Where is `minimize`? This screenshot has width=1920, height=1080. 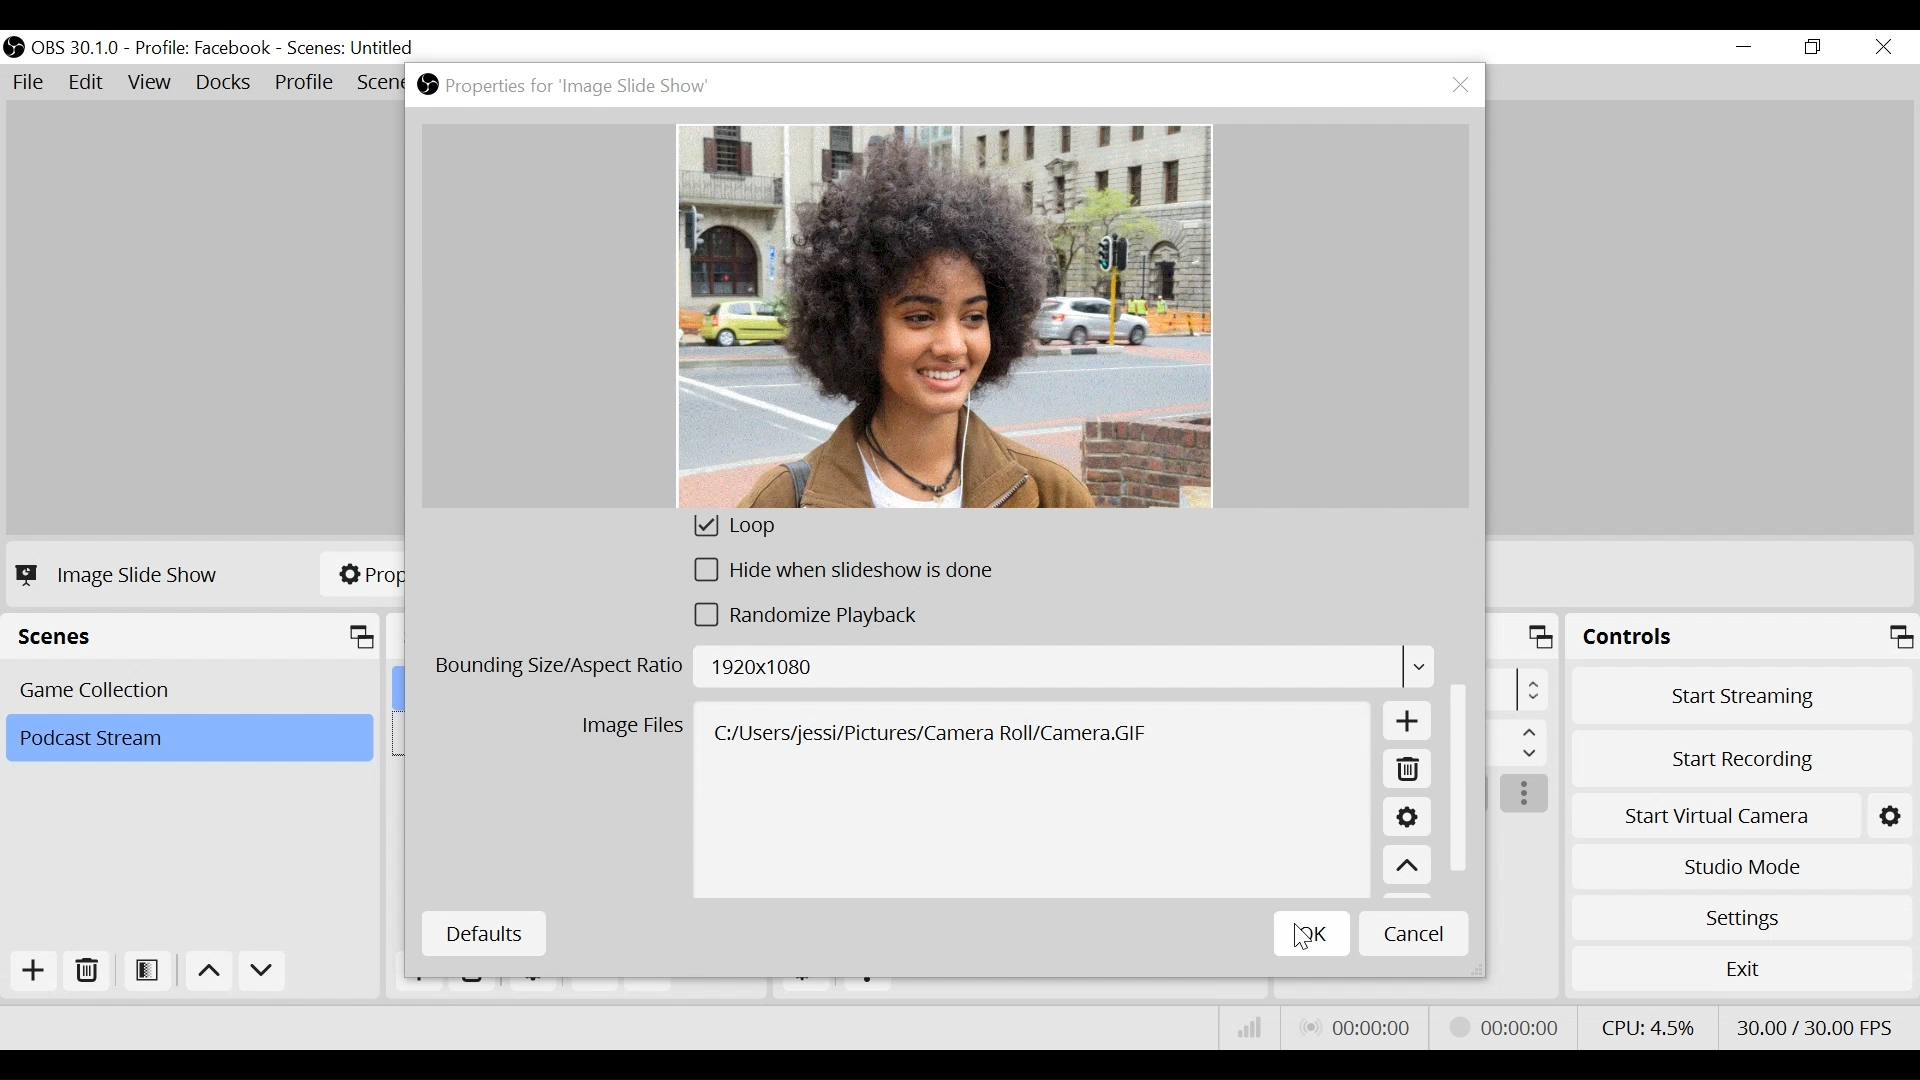 minimize is located at coordinates (1748, 47).